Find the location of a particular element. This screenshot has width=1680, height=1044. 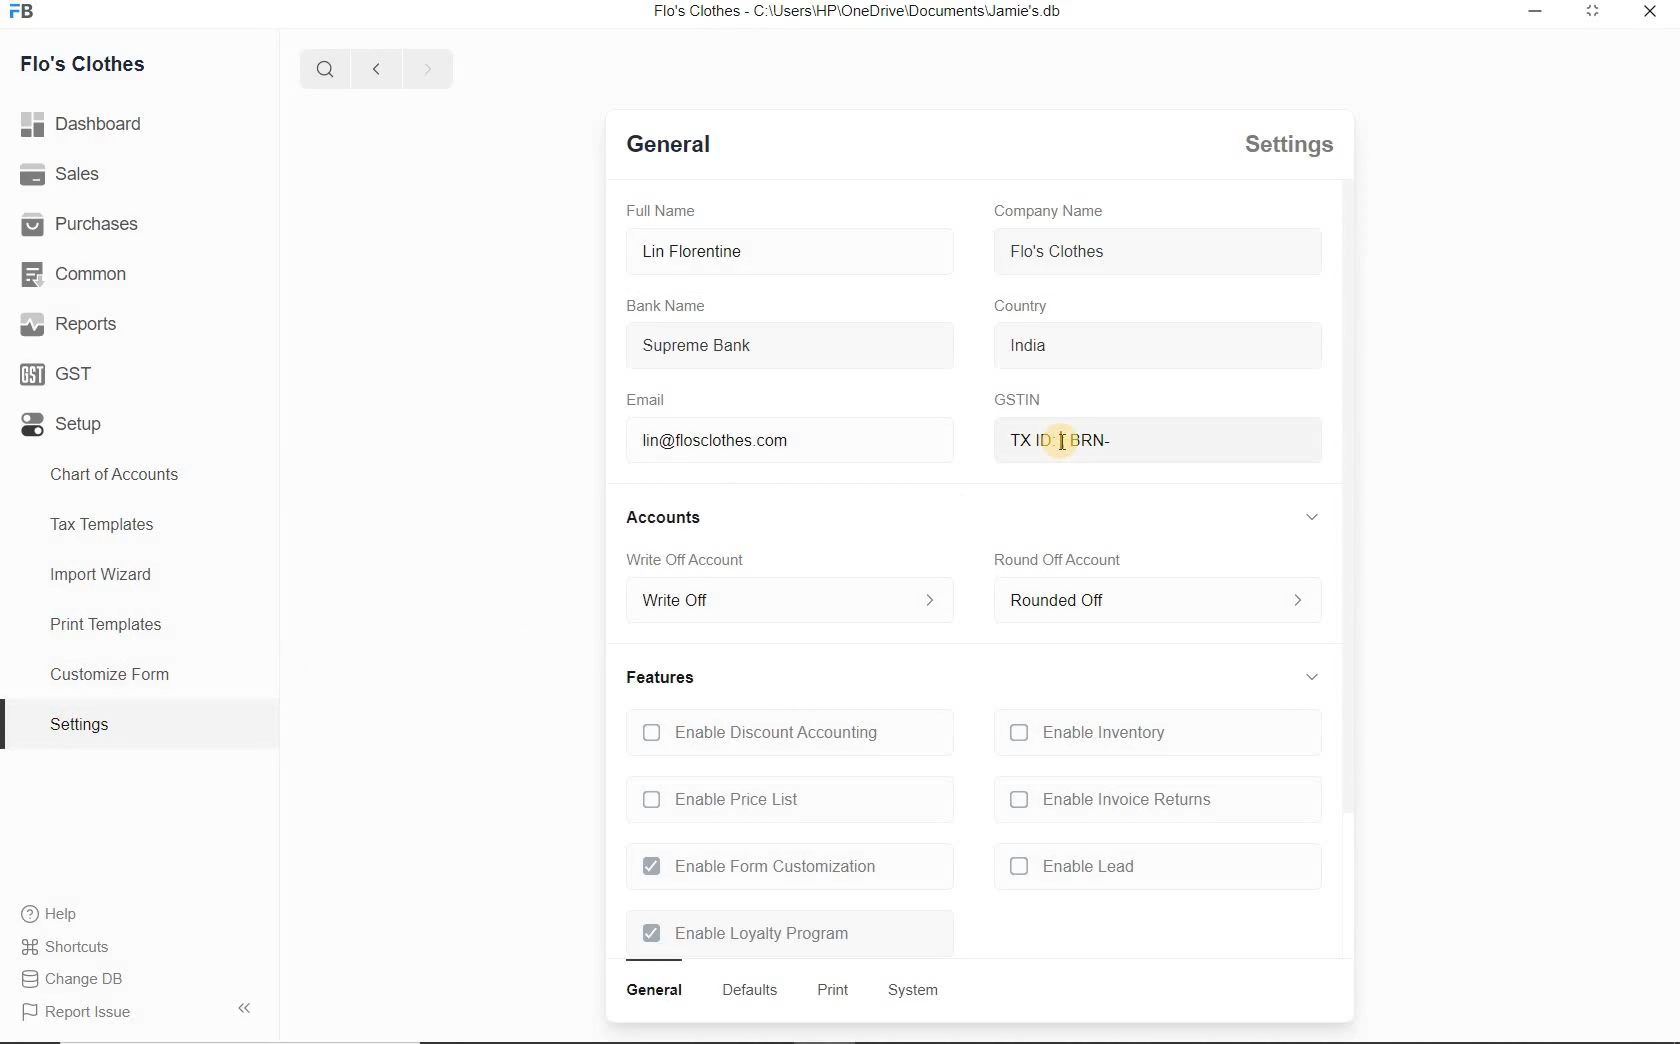

Sales is located at coordinates (64, 176).